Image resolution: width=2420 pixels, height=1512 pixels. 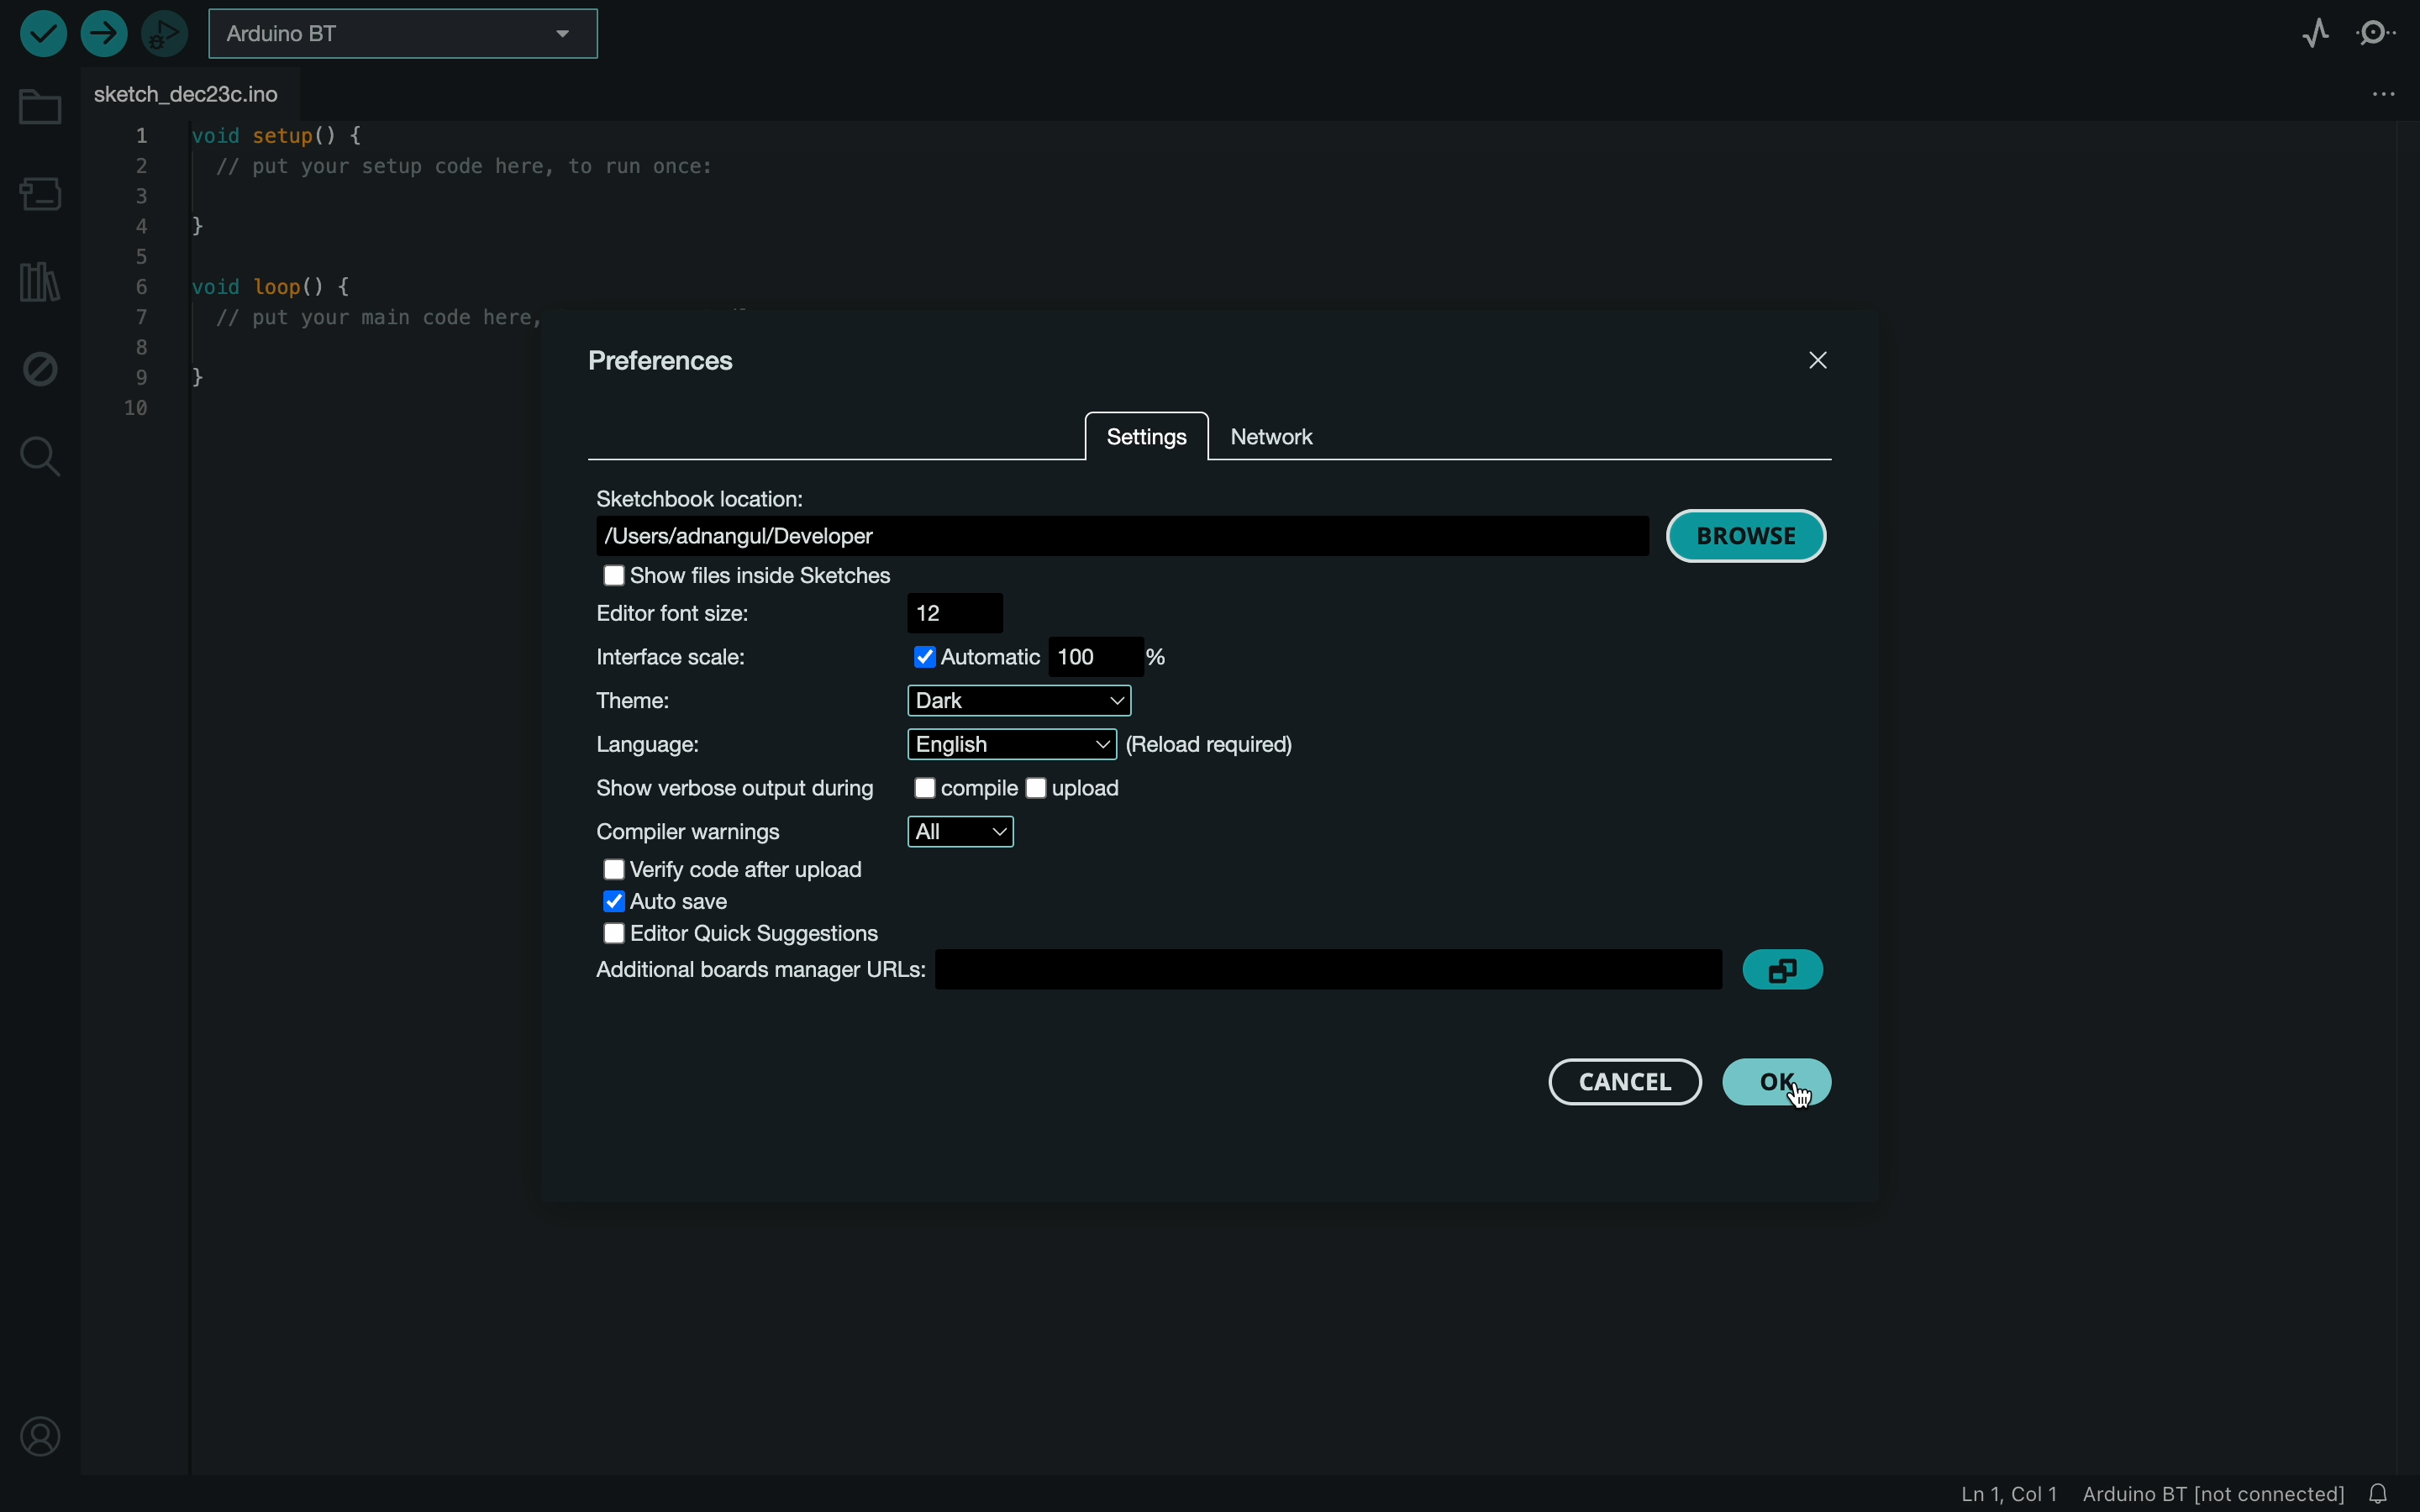 I want to click on serial plotter, so click(x=2303, y=32).